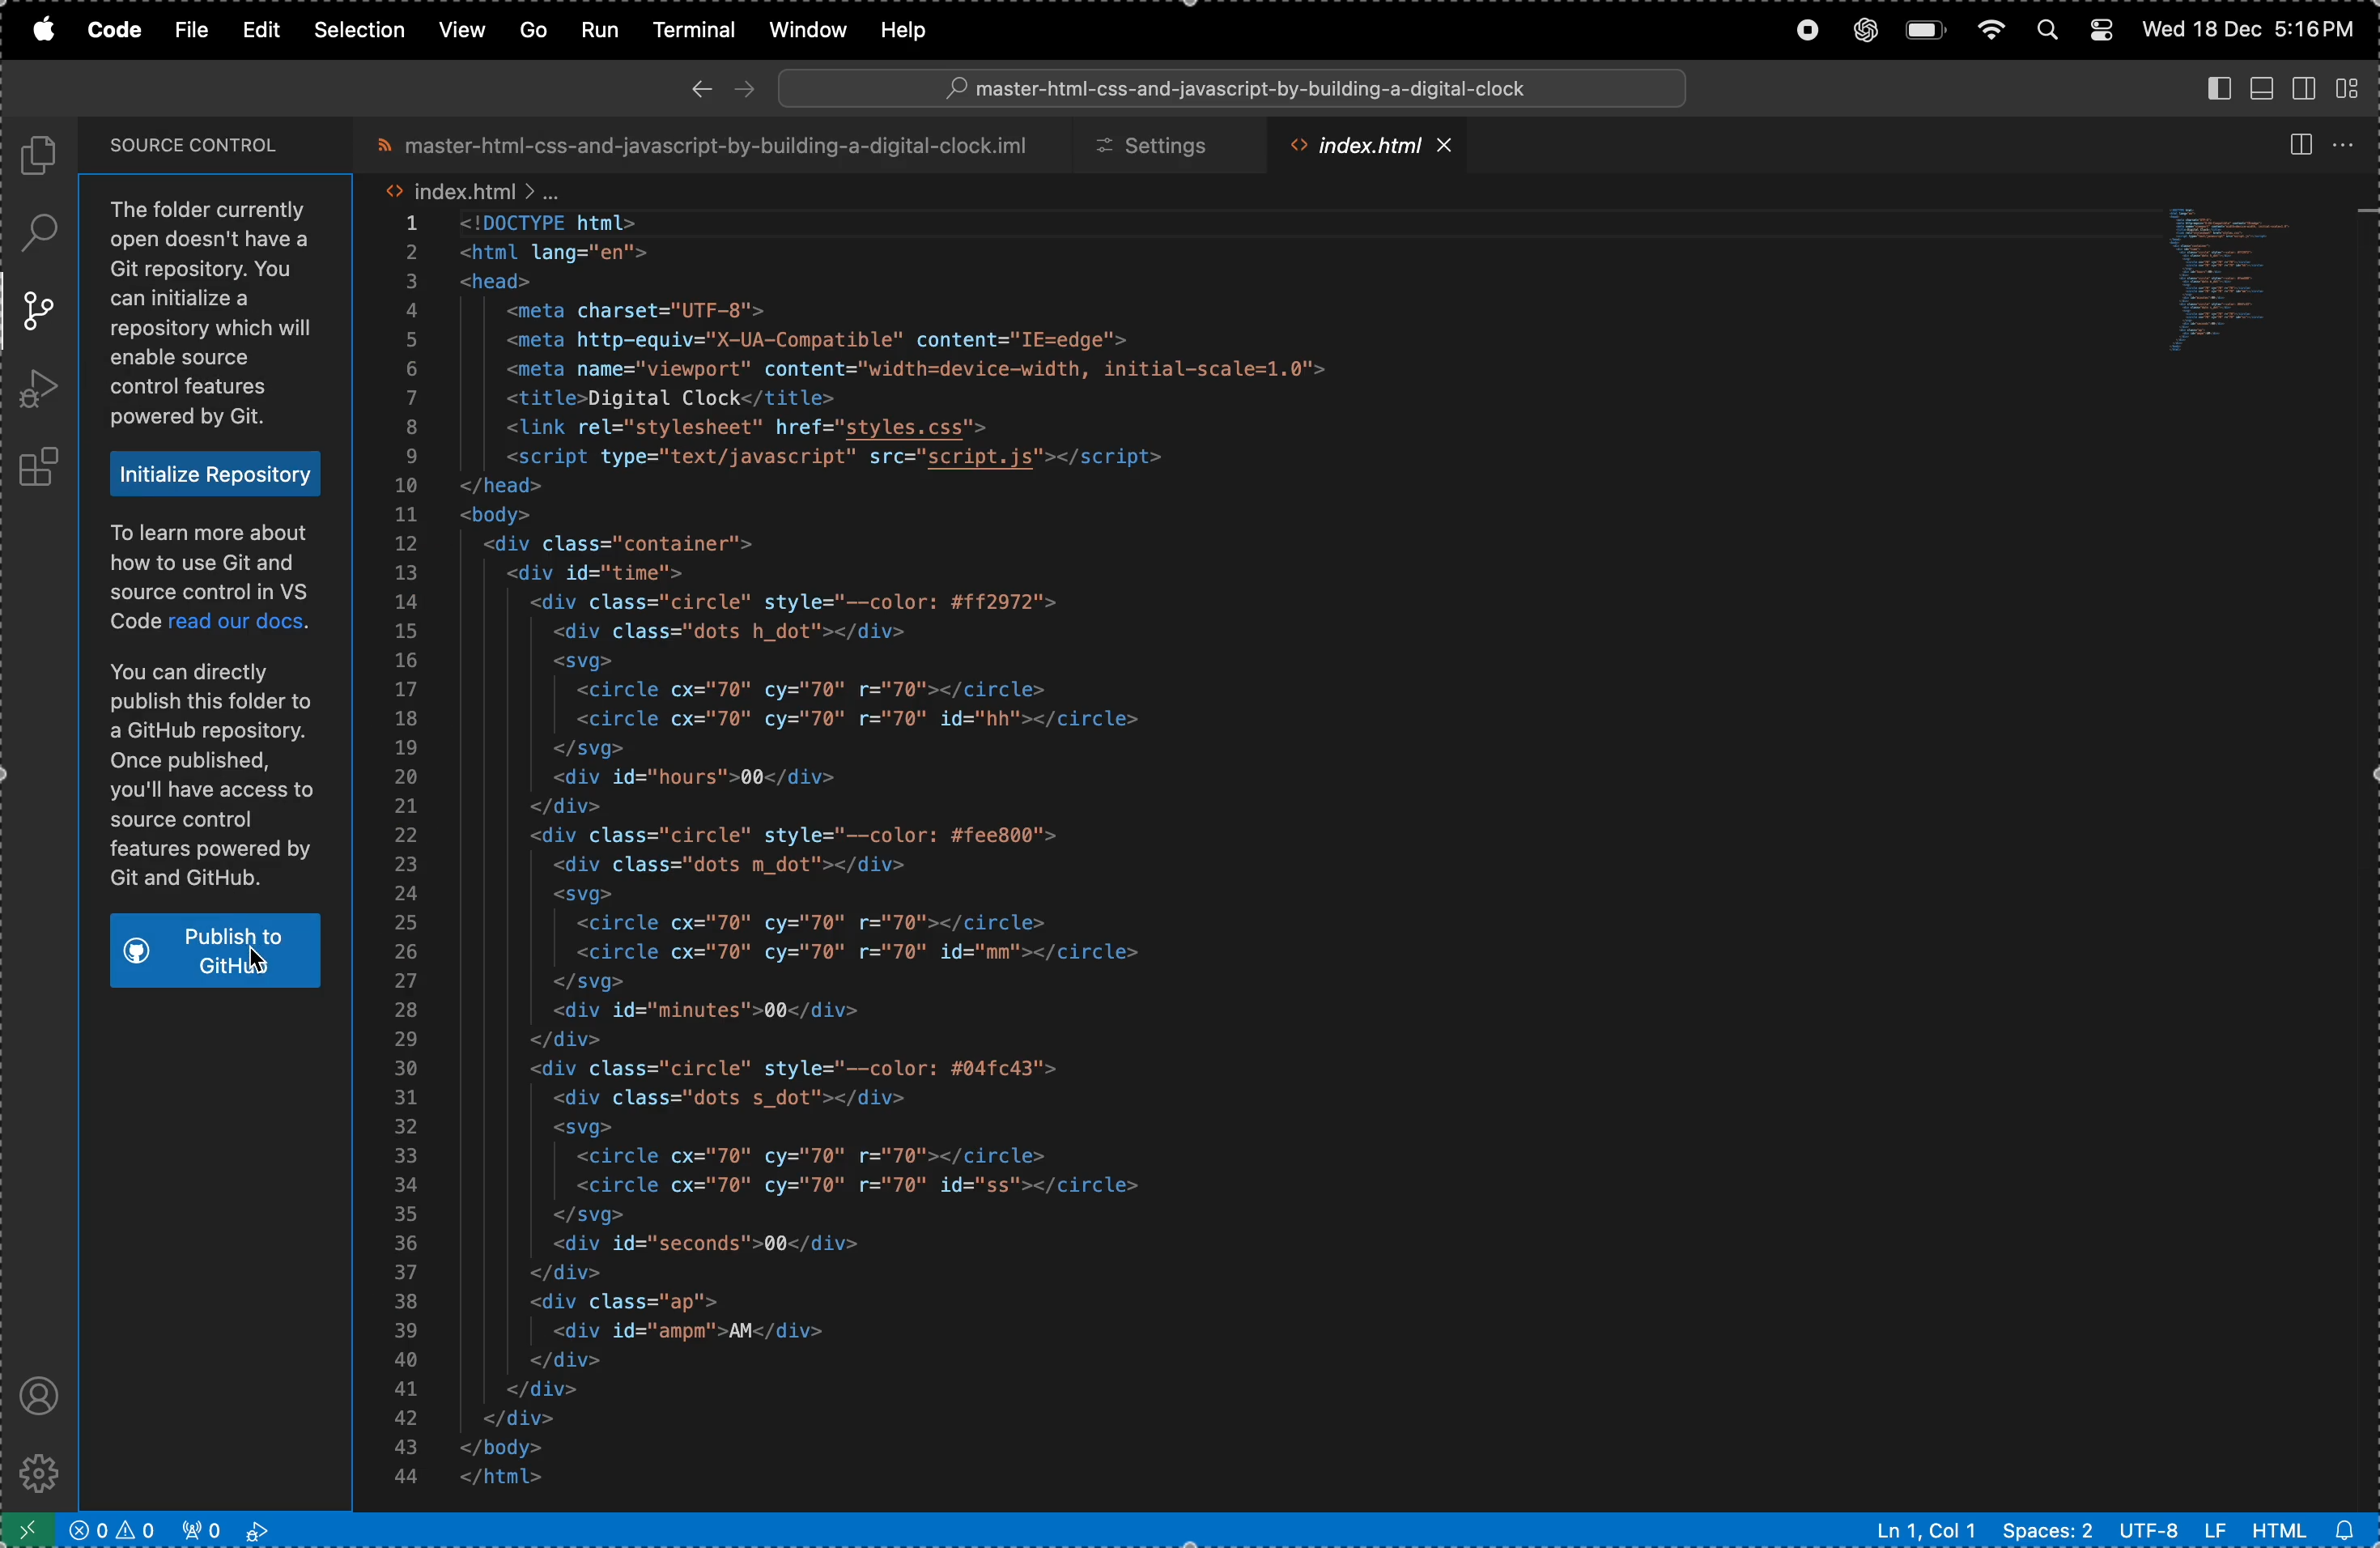  Describe the element at coordinates (532, 30) in the screenshot. I see `go` at that location.